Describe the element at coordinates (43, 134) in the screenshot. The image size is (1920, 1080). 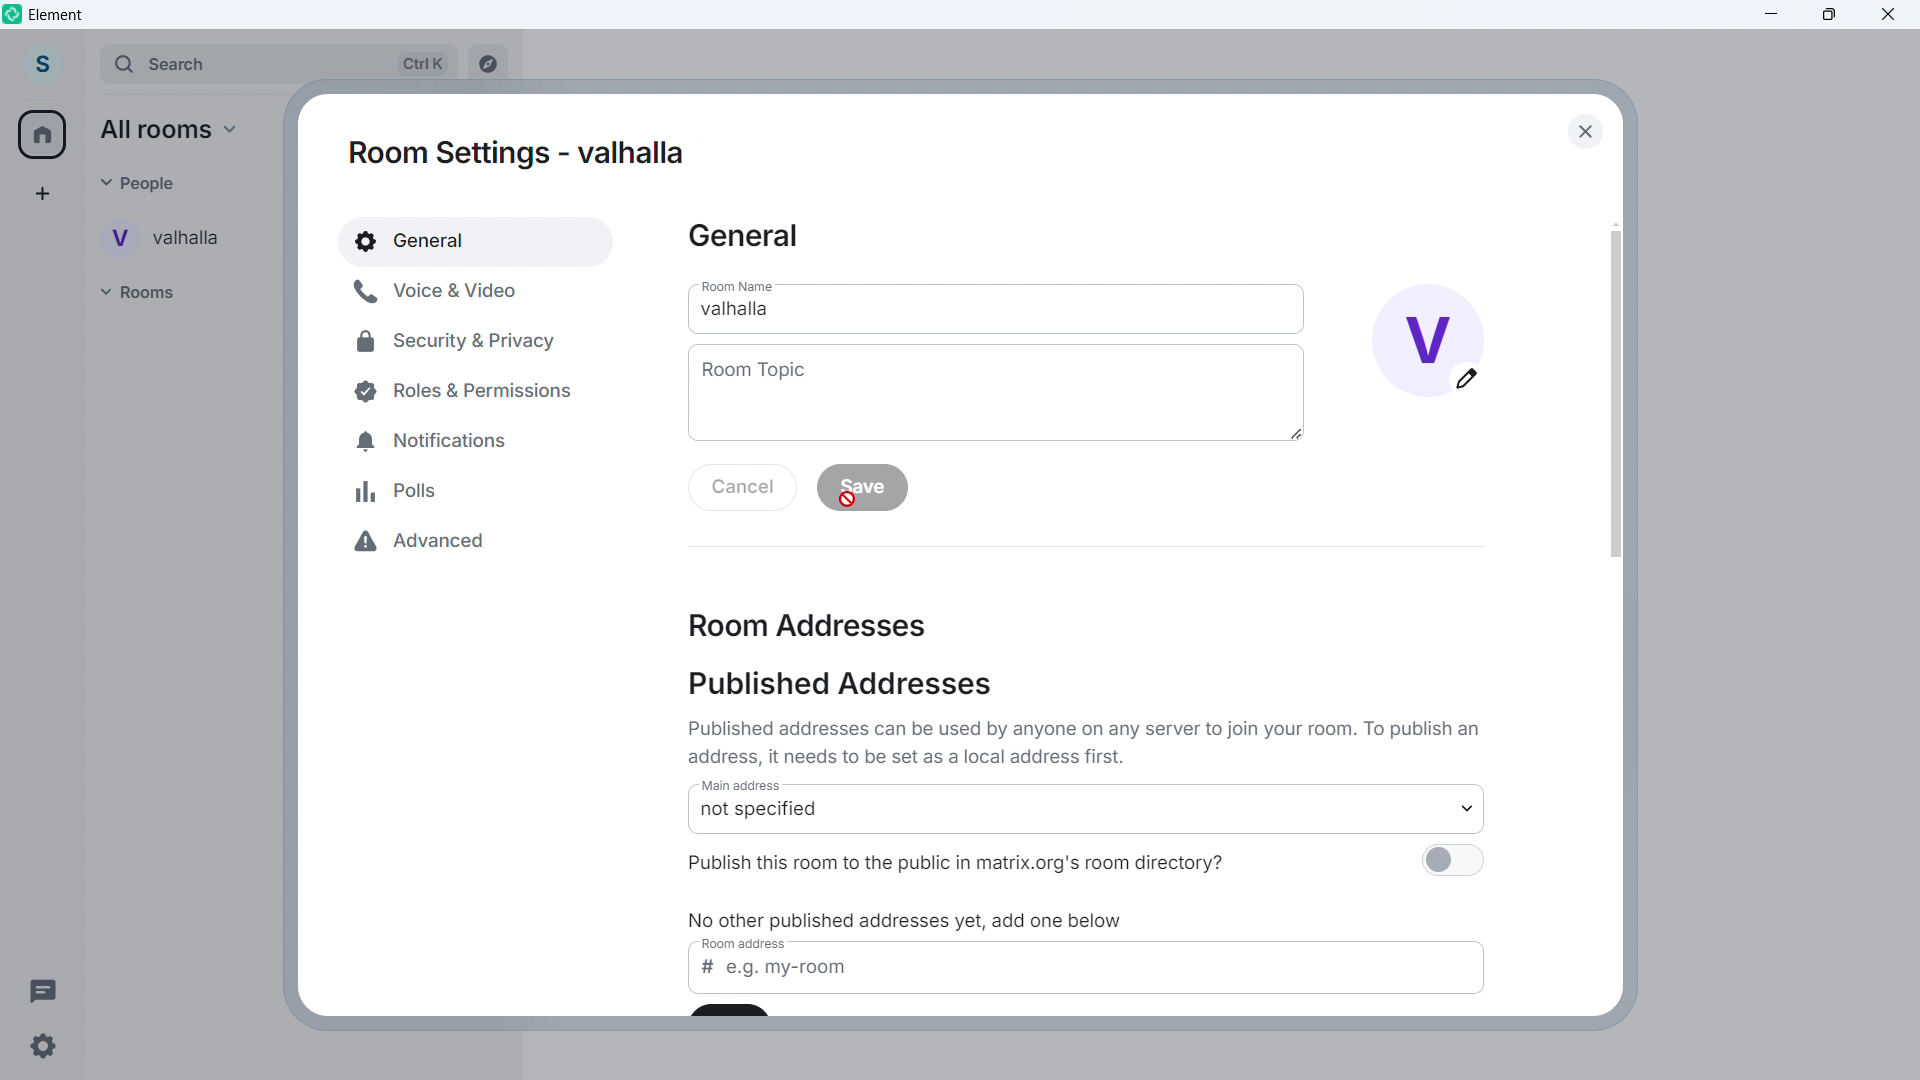
I see `Home ` at that location.